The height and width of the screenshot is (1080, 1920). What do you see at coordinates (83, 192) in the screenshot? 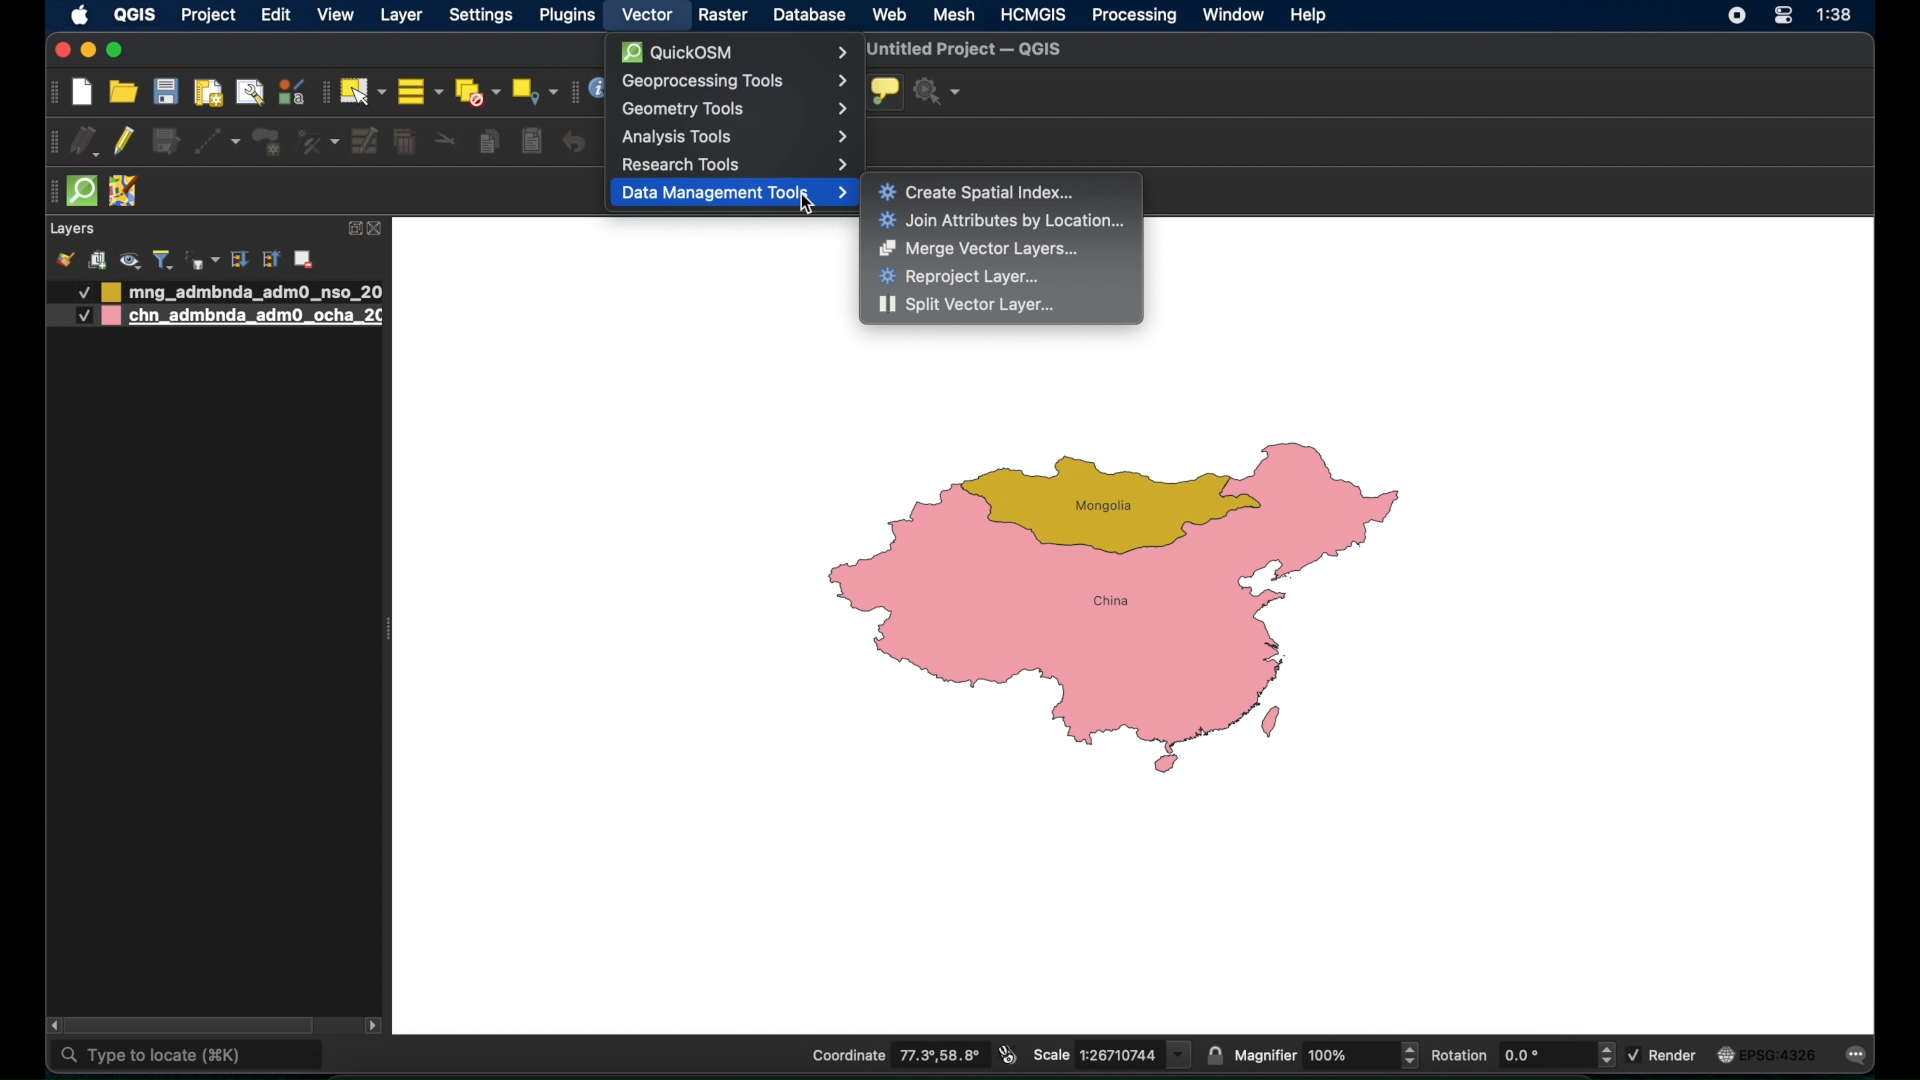
I see `quick osm` at bounding box center [83, 192].